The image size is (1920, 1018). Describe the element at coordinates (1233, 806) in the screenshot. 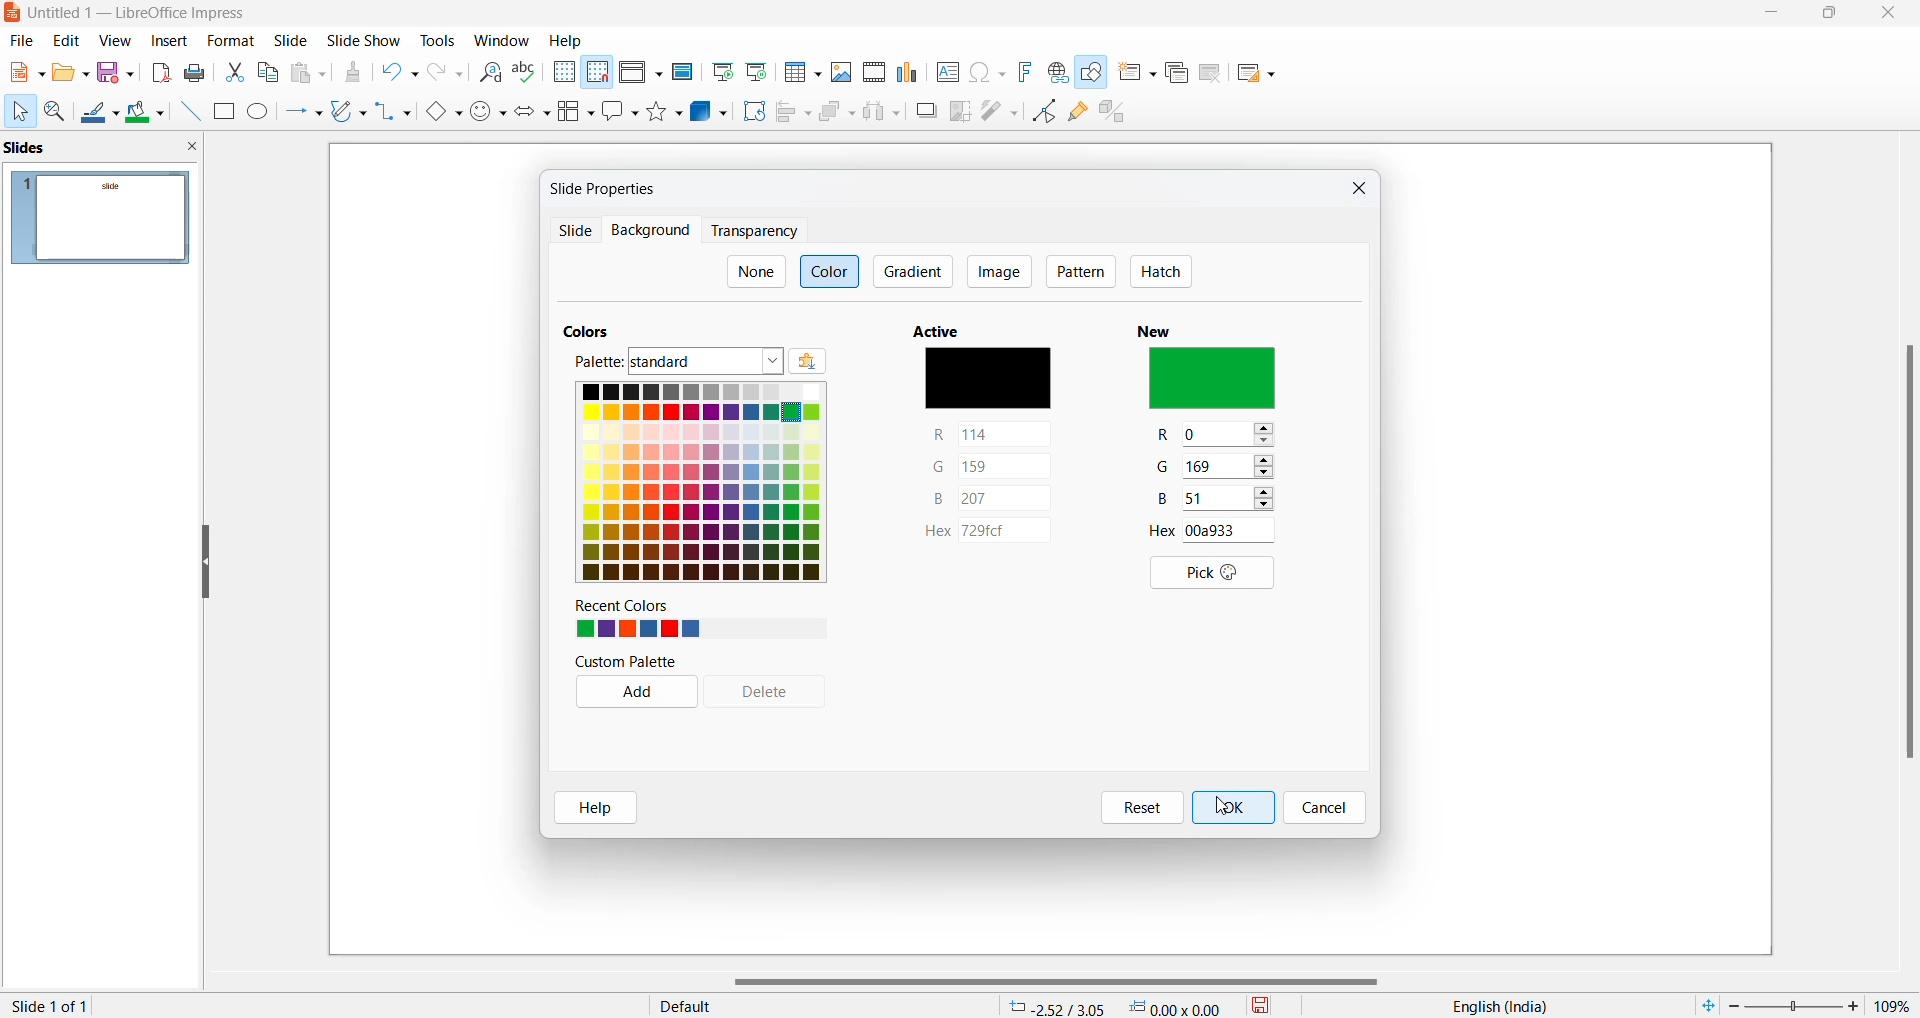

I see `ok` at that location.